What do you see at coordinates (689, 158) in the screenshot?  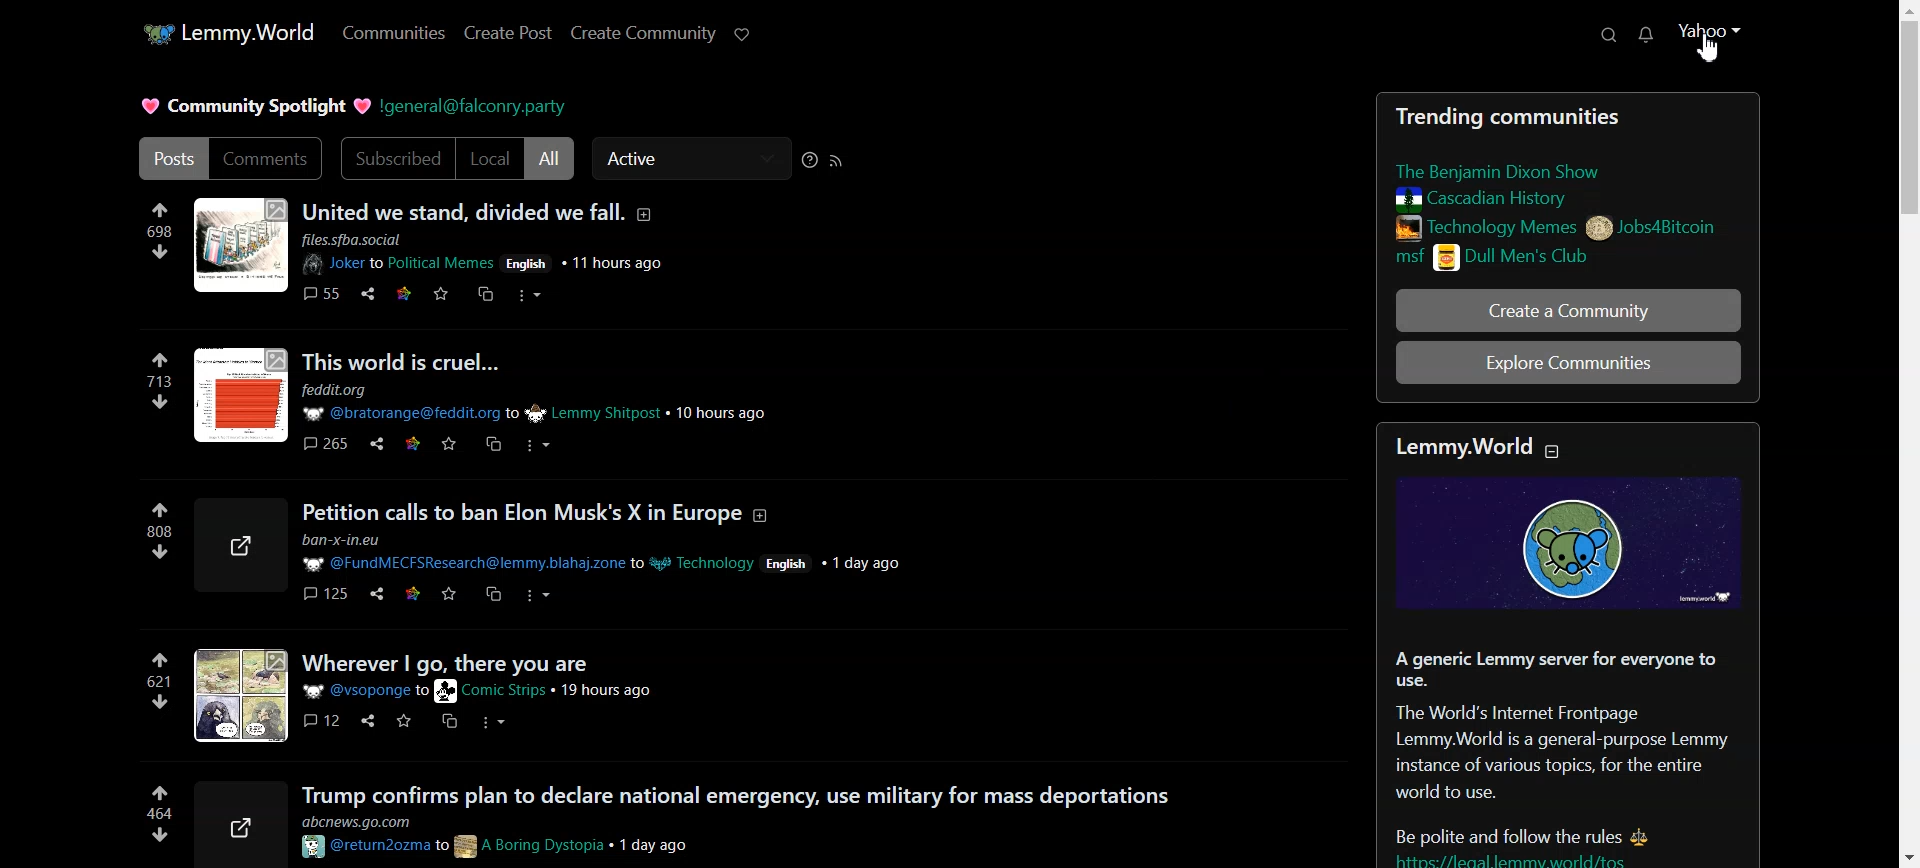 I see `Active` at bounding box center [689, 158].